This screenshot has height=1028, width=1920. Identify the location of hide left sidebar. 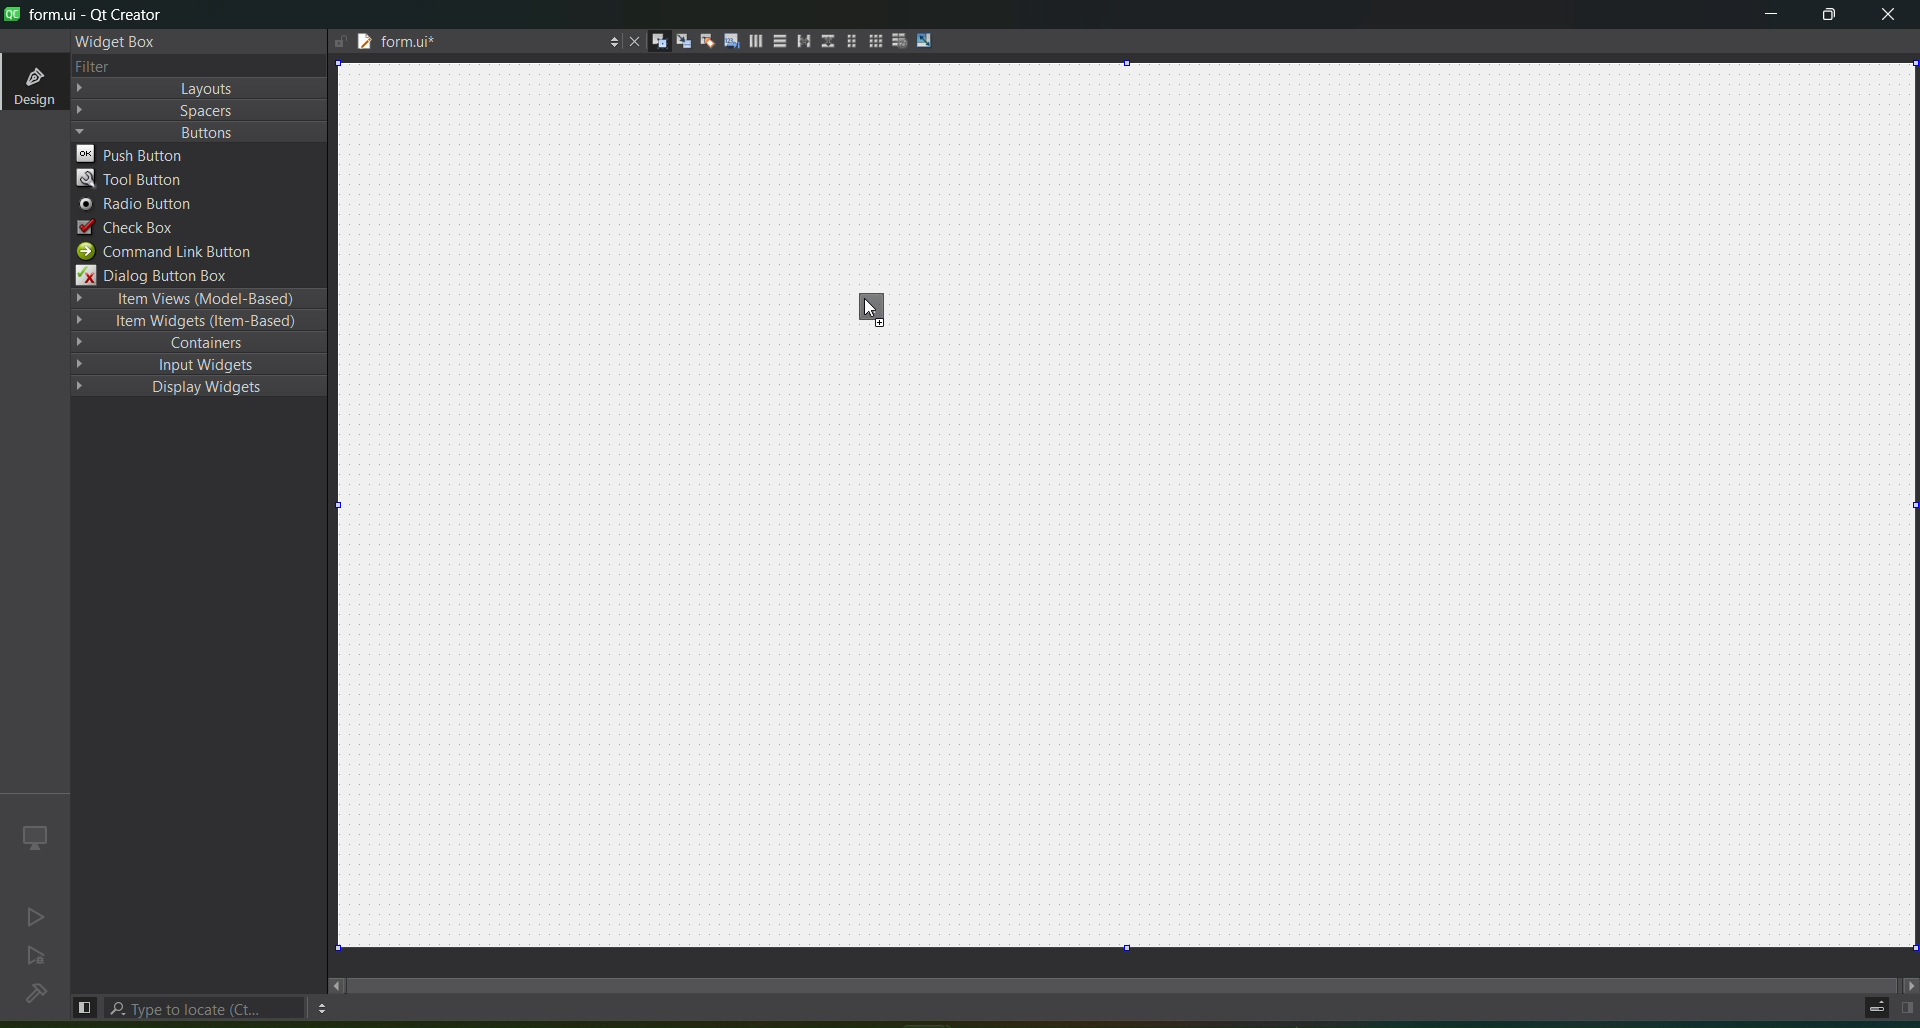
(85, 1006).